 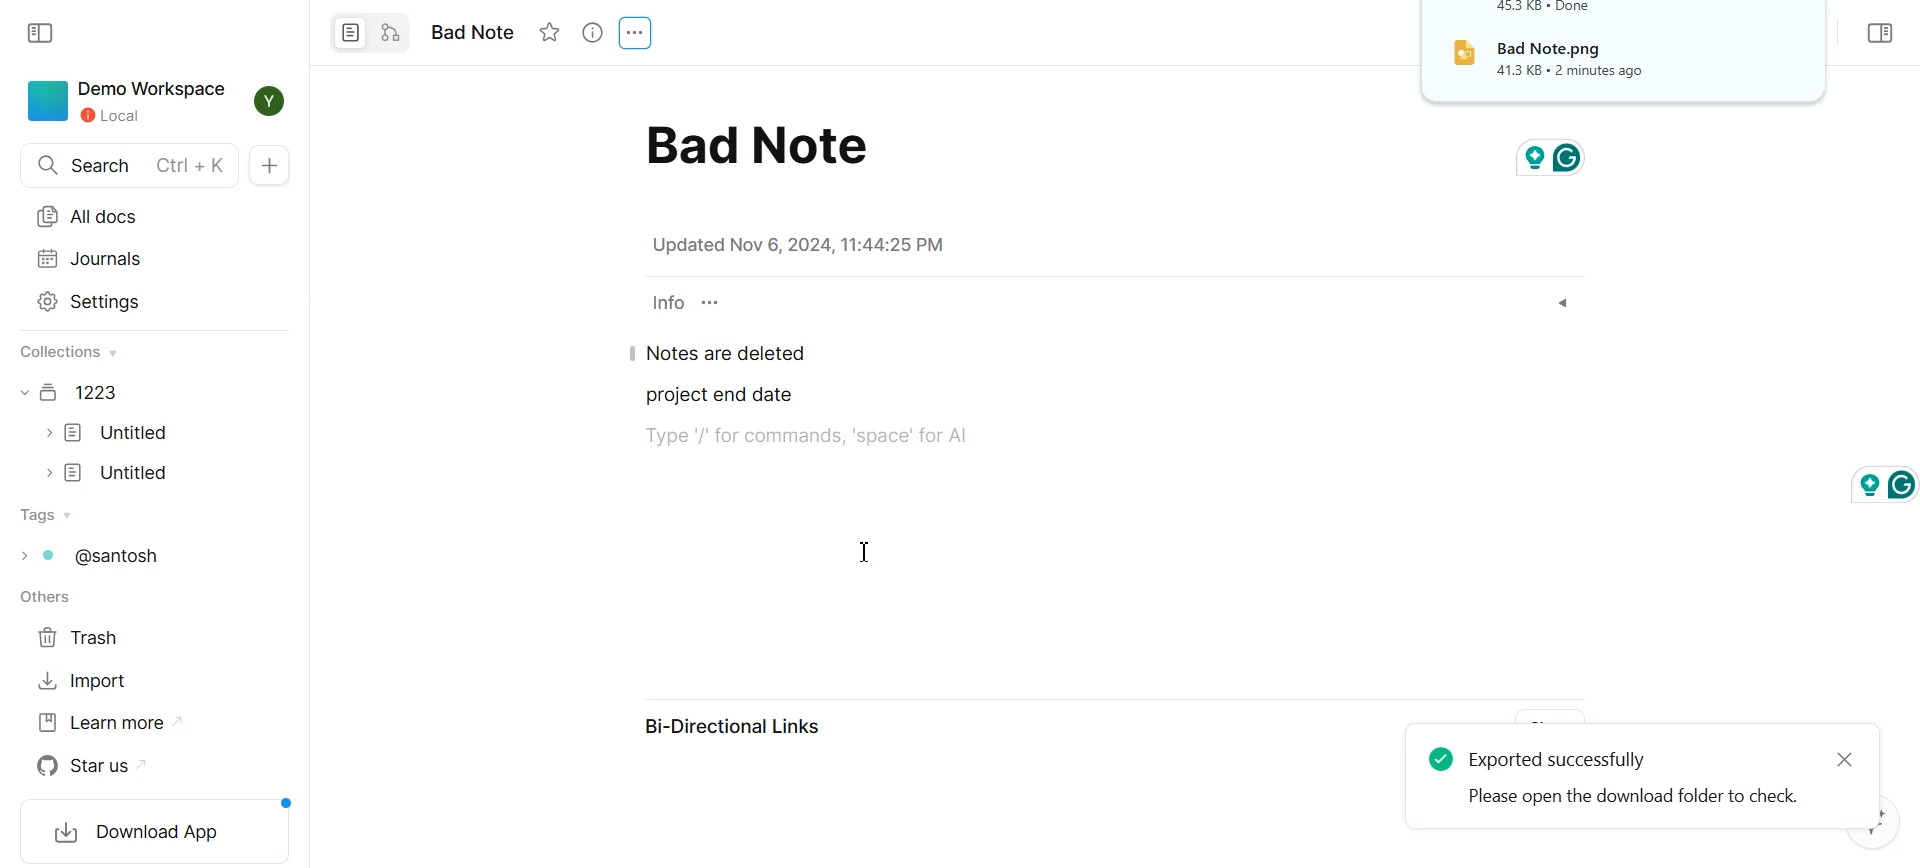 What do you see at coordinates (592, 32) in the screenshot?
I see `View Info` at bounding box center [592, 32].